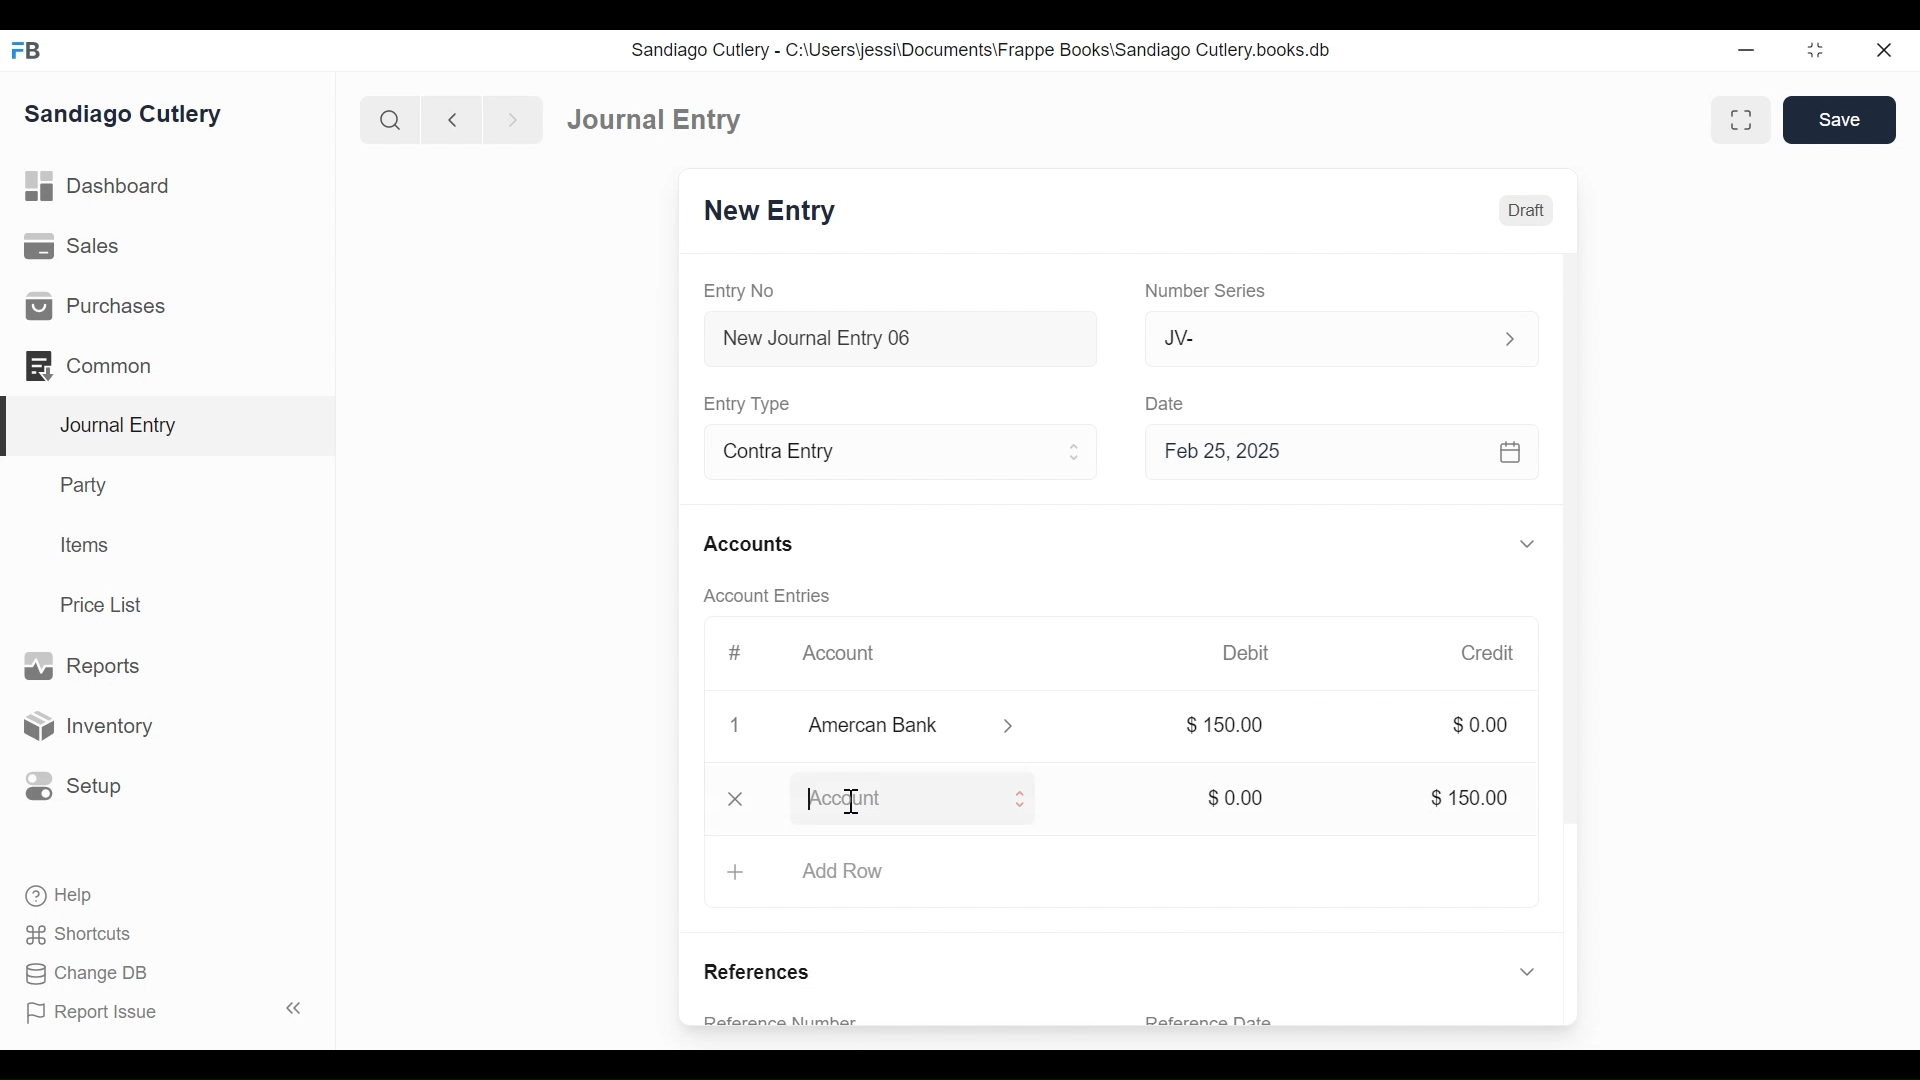 The image size is (1920, 1080). Describe the element at coordinates (1510, 339) in the screenshot. I see `Expand` at that location.